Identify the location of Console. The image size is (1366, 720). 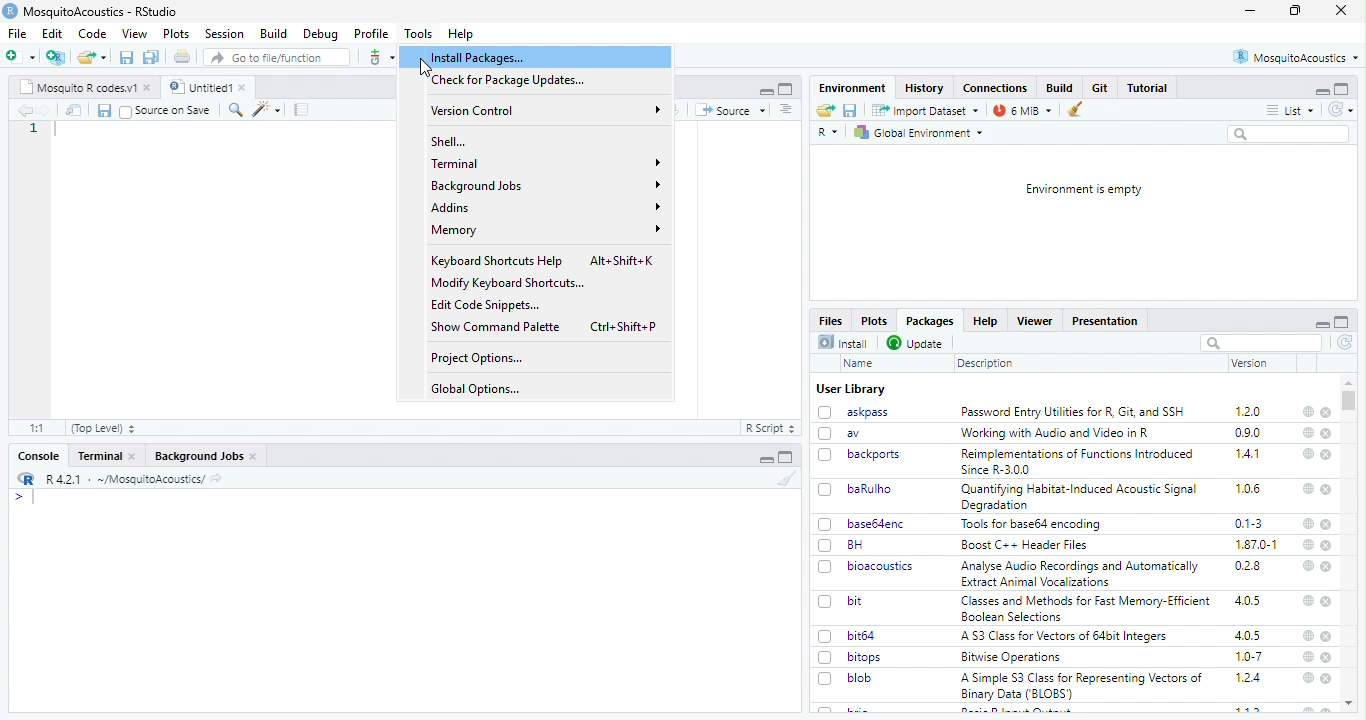
(40, 456).